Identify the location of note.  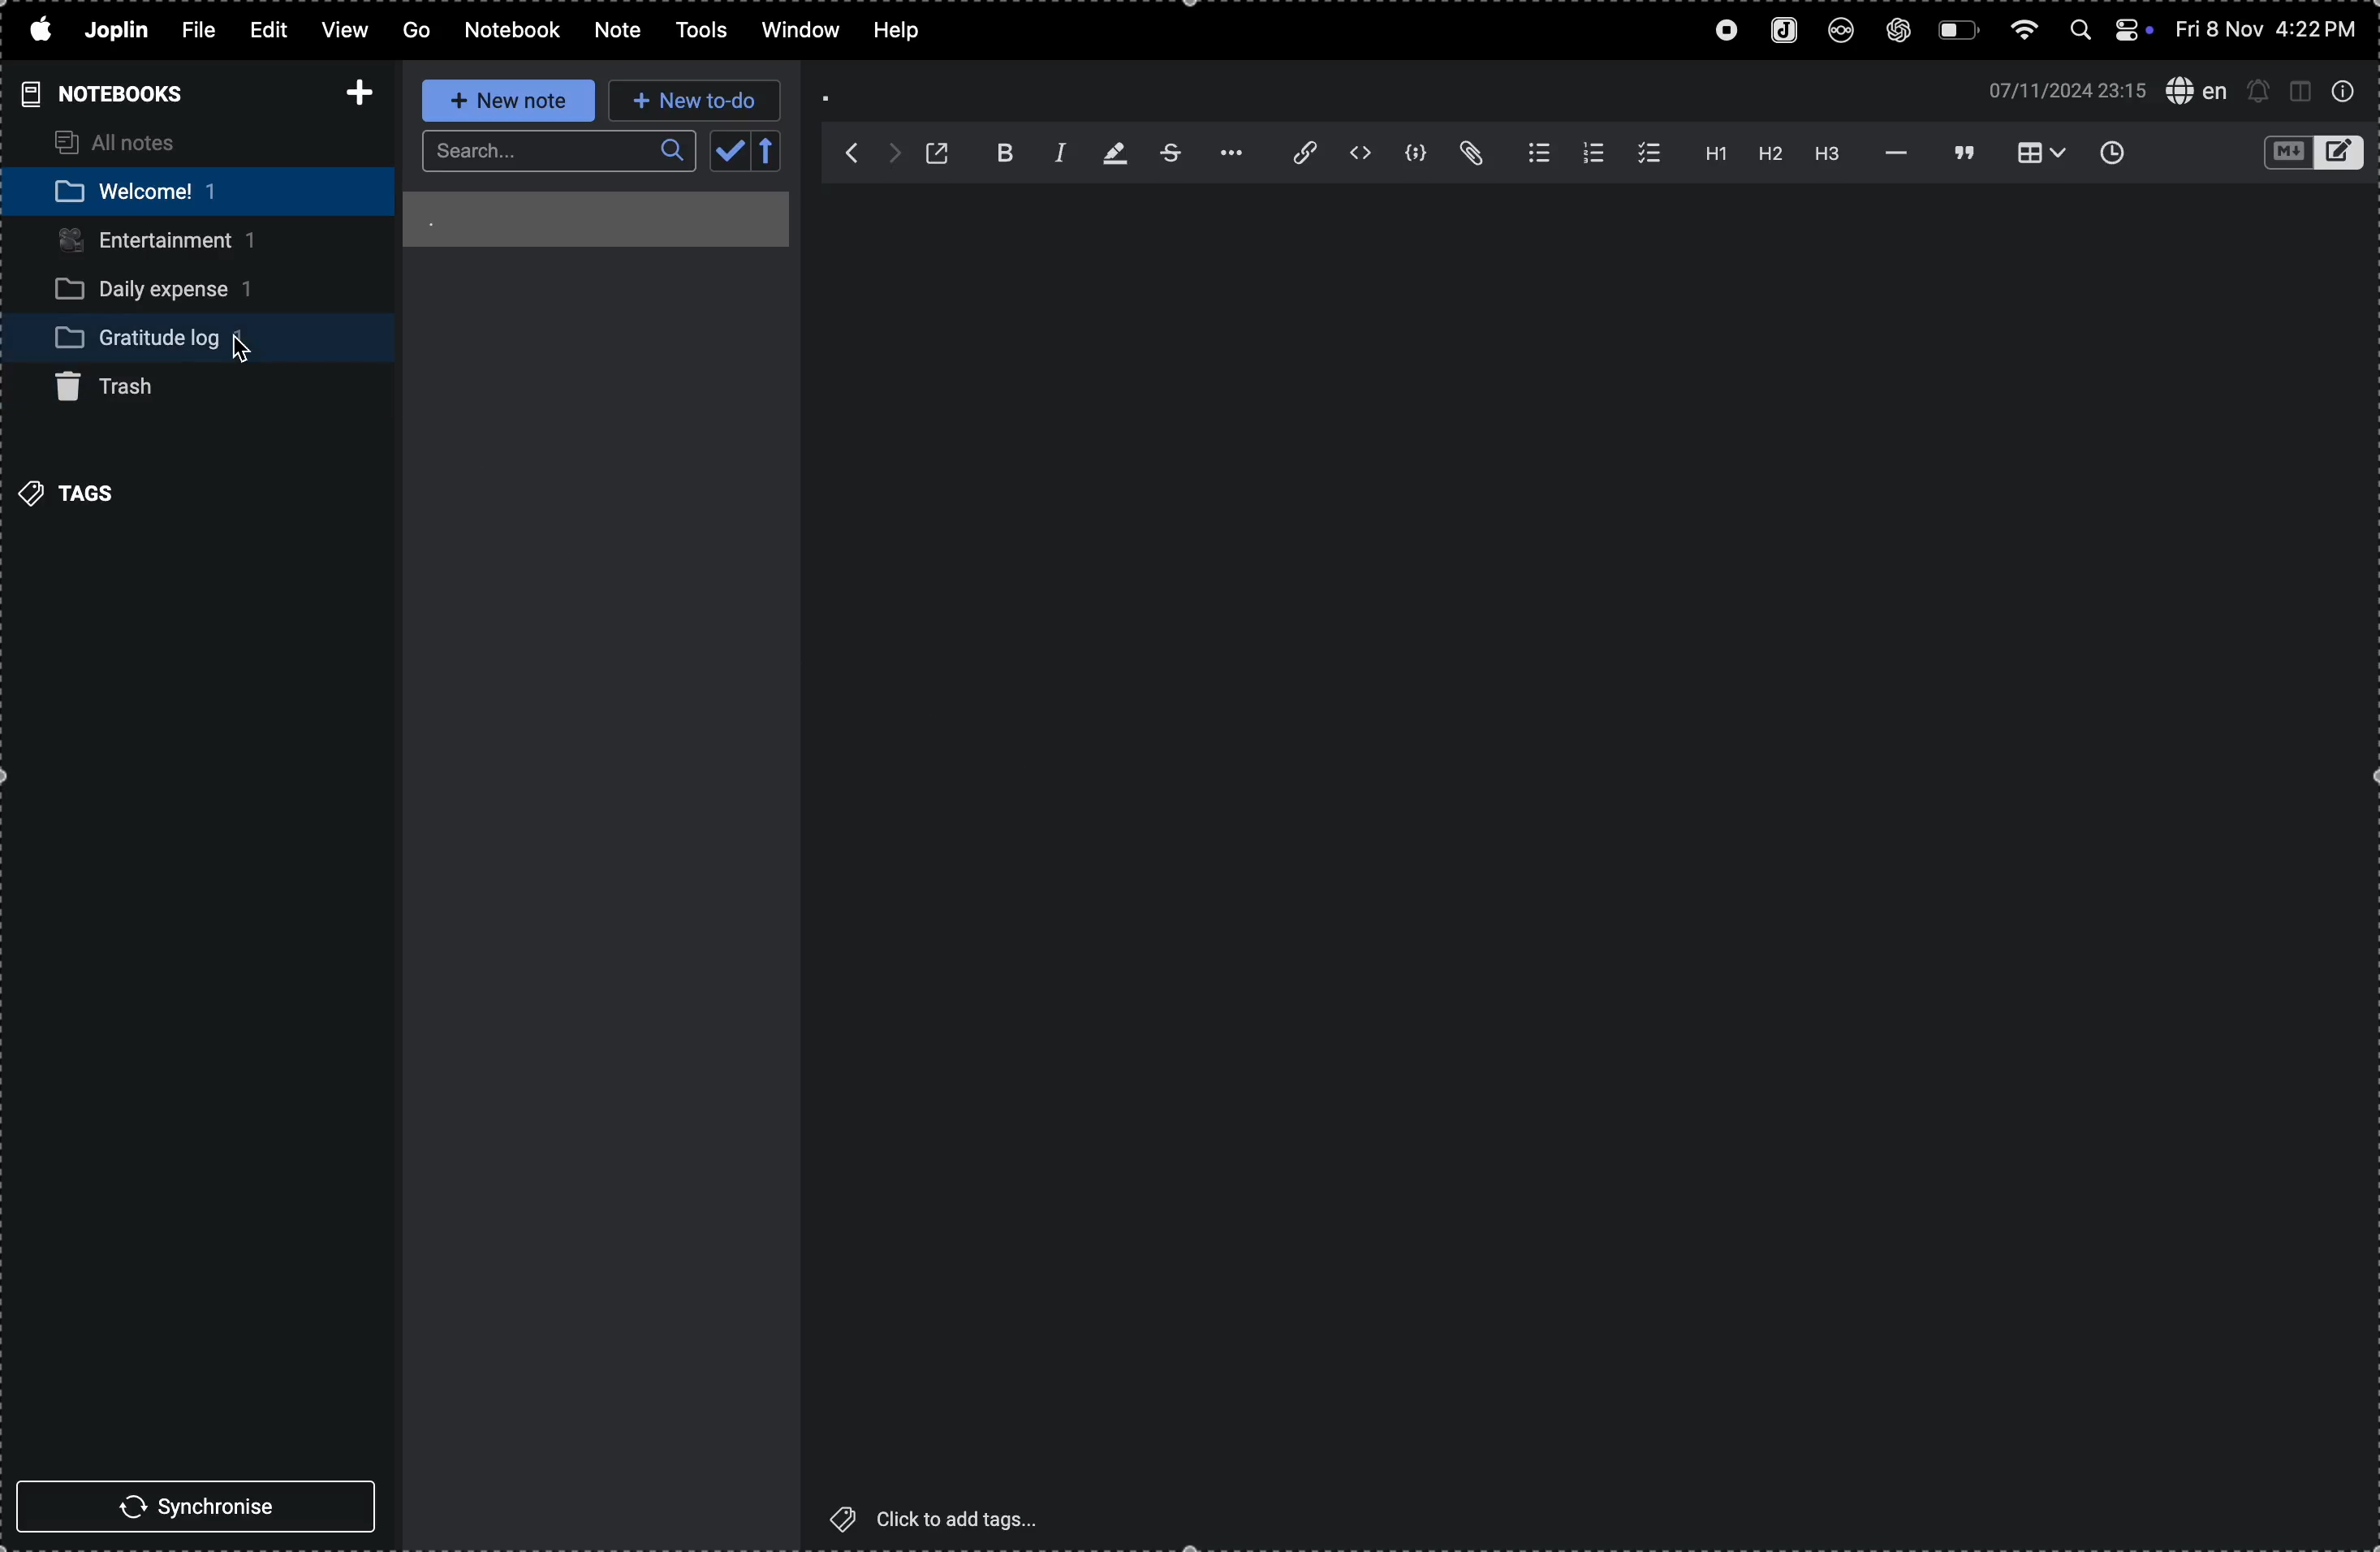
(619, 34).